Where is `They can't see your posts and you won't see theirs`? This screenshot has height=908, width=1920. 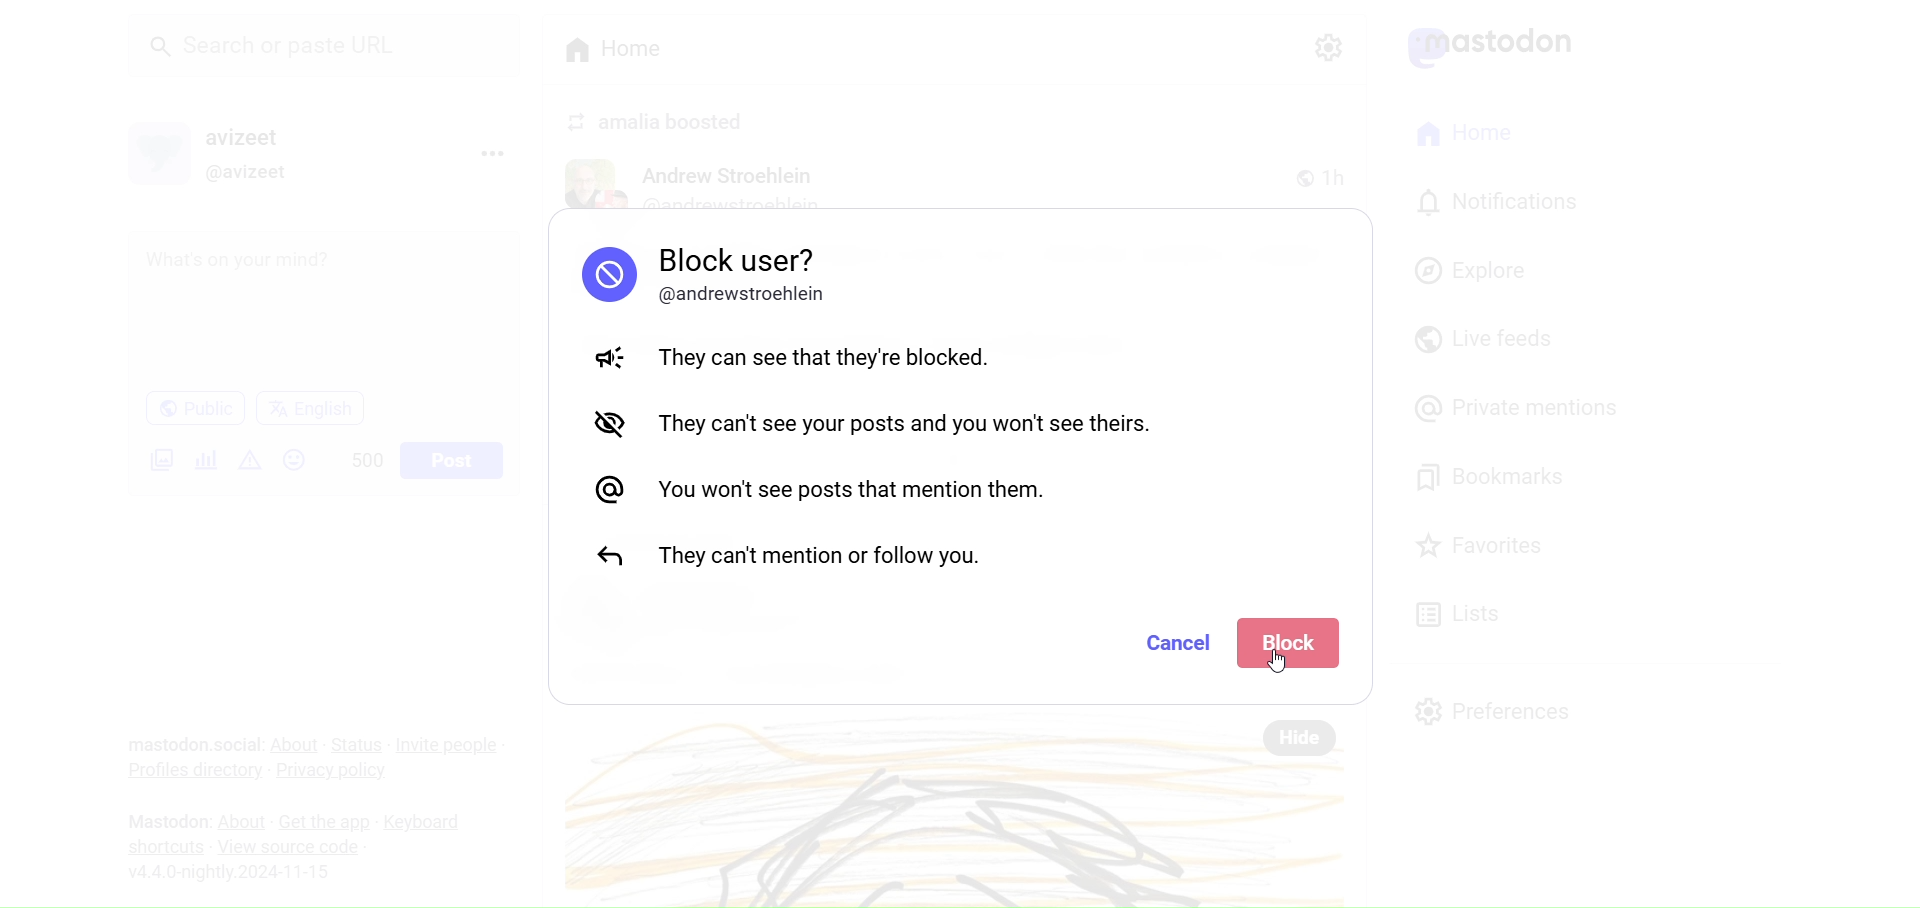 They can't see your posts and you won't see theirs is located at coordinates (967, 422).